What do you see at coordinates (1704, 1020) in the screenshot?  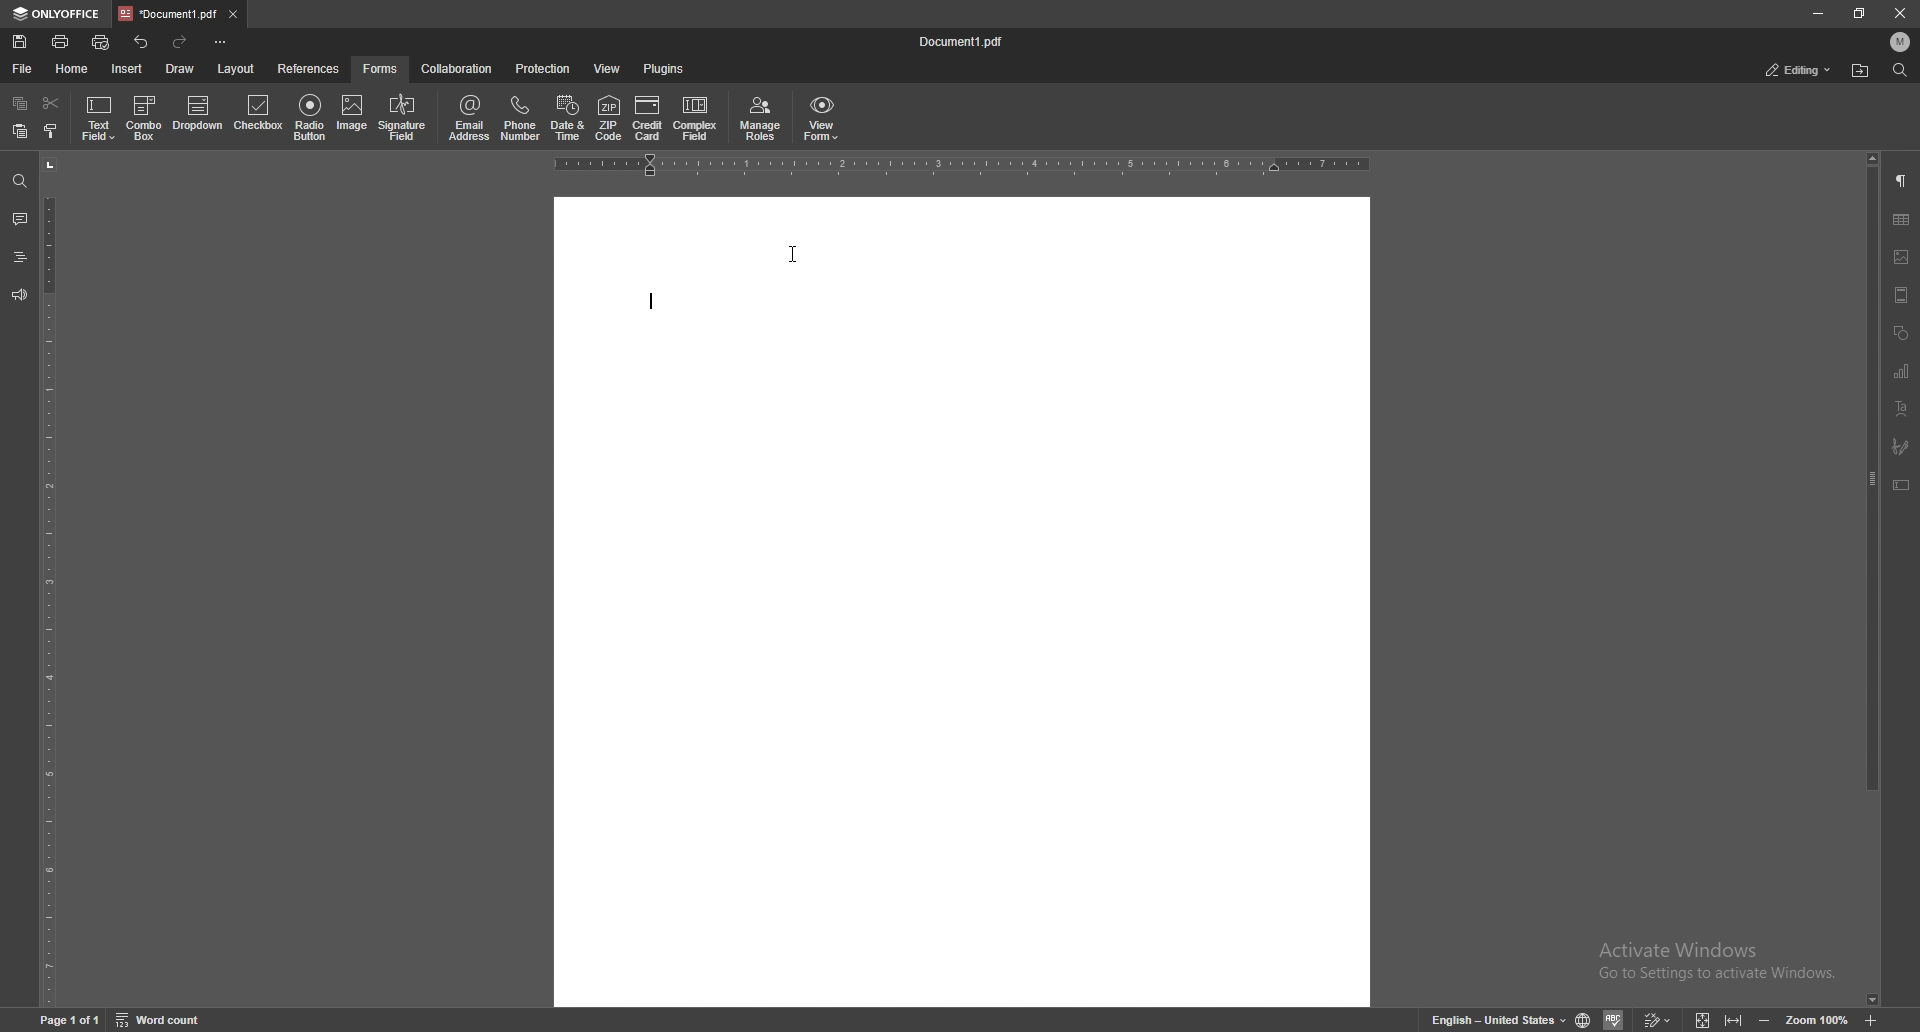 I see `fit to screen` at bounding box center [1704, 1020].